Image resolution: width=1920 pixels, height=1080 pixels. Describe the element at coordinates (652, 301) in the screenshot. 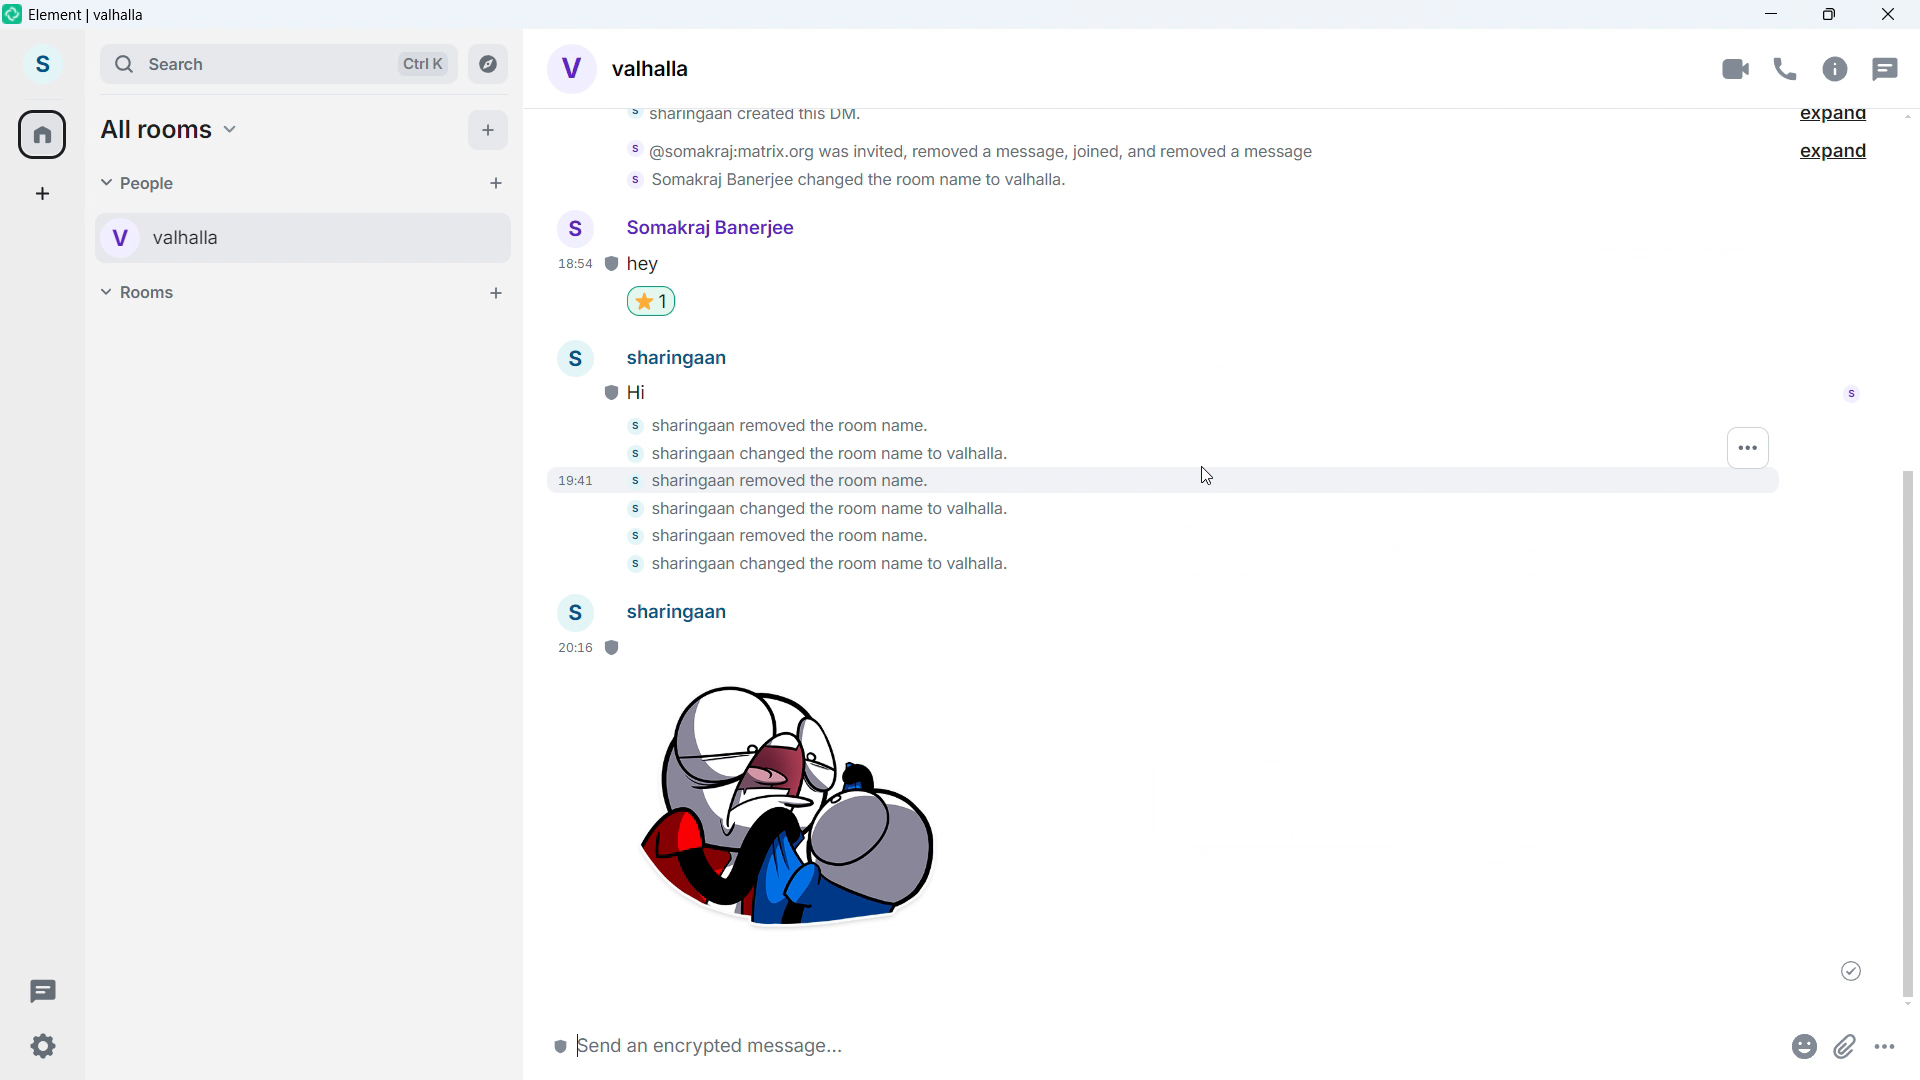

I see `message starred` at that location.